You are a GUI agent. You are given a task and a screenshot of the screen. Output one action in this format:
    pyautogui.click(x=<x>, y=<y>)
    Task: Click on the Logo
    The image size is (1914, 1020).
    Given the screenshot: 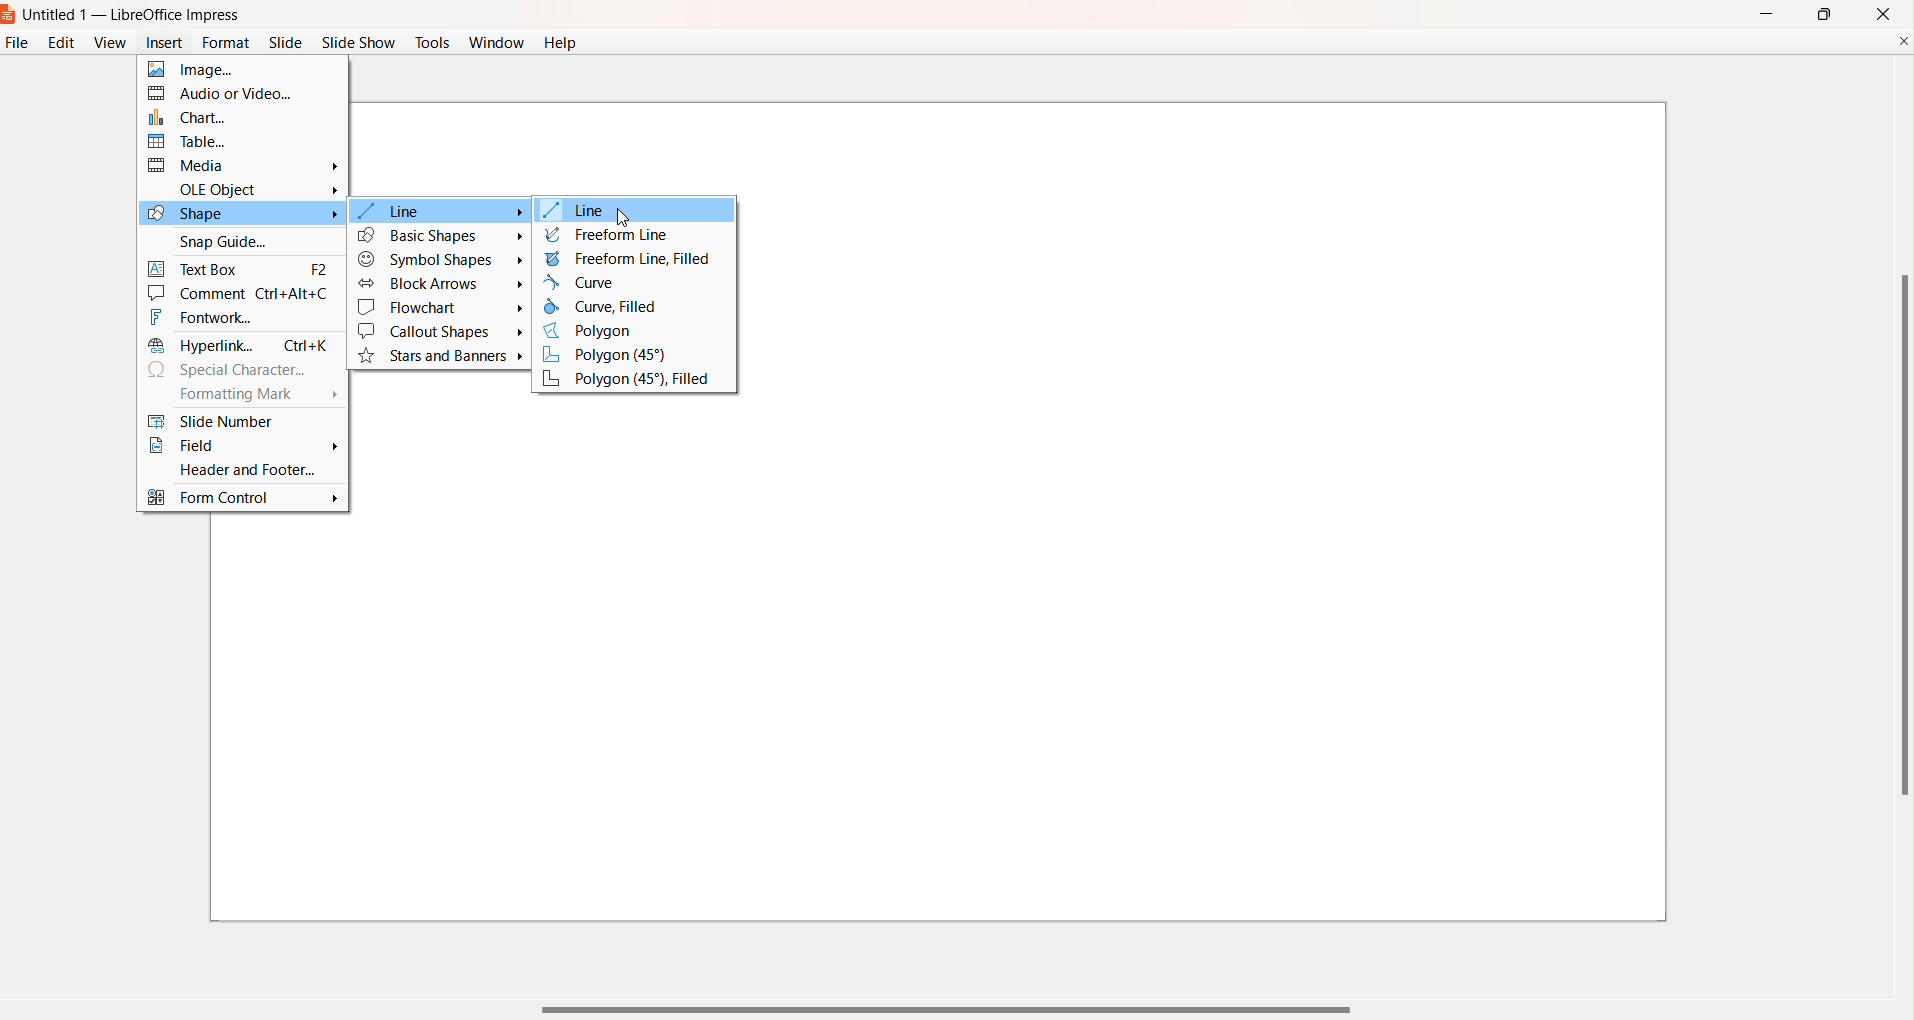 What is the action you would take?
    pyautogui.click(x=10, y=16)
    